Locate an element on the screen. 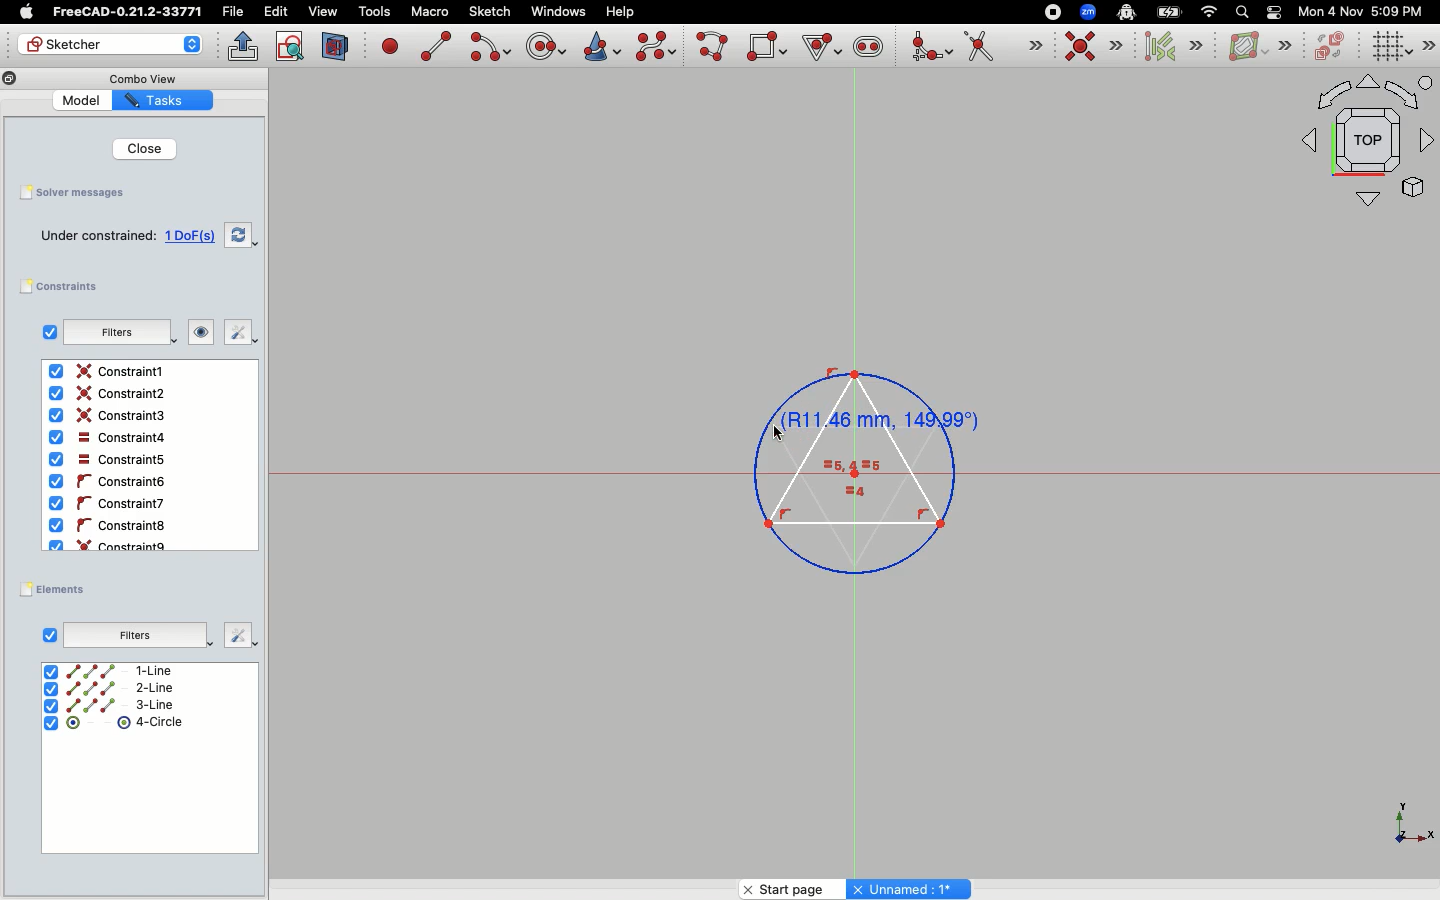  Windows is located at coordinates (558, 12).